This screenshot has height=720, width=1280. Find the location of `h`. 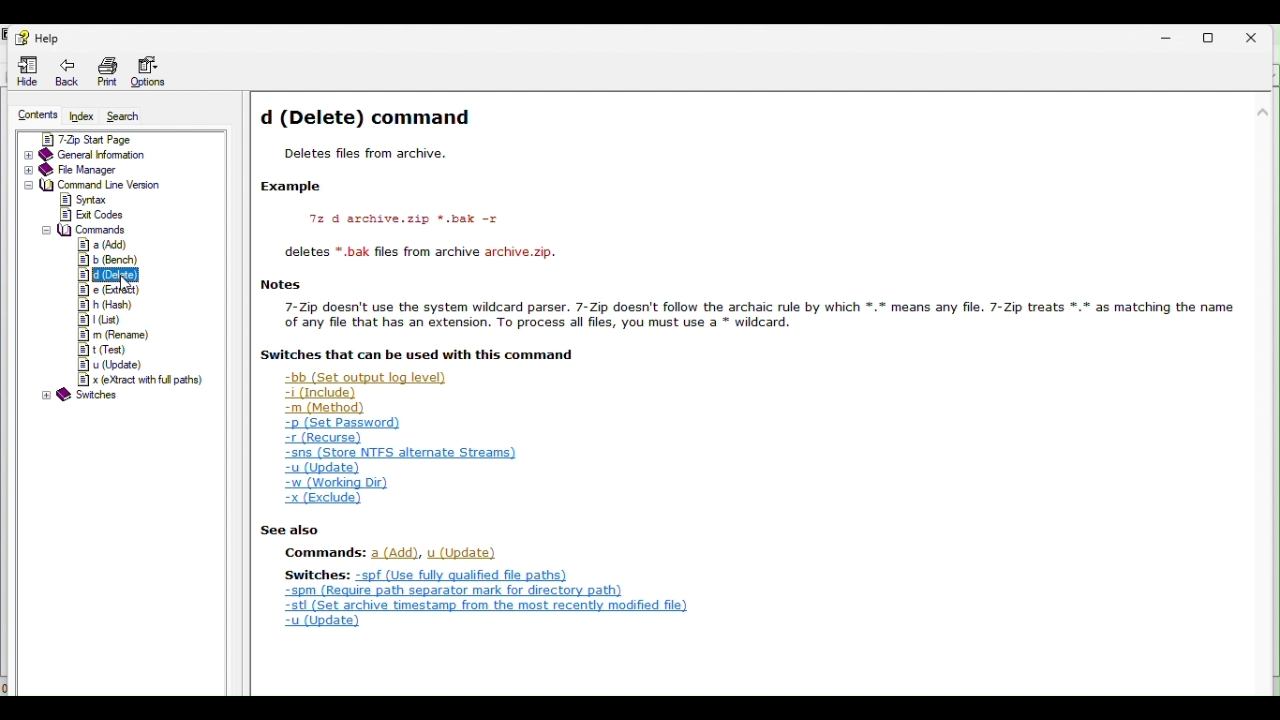

h is located at coordinates (109, 305).